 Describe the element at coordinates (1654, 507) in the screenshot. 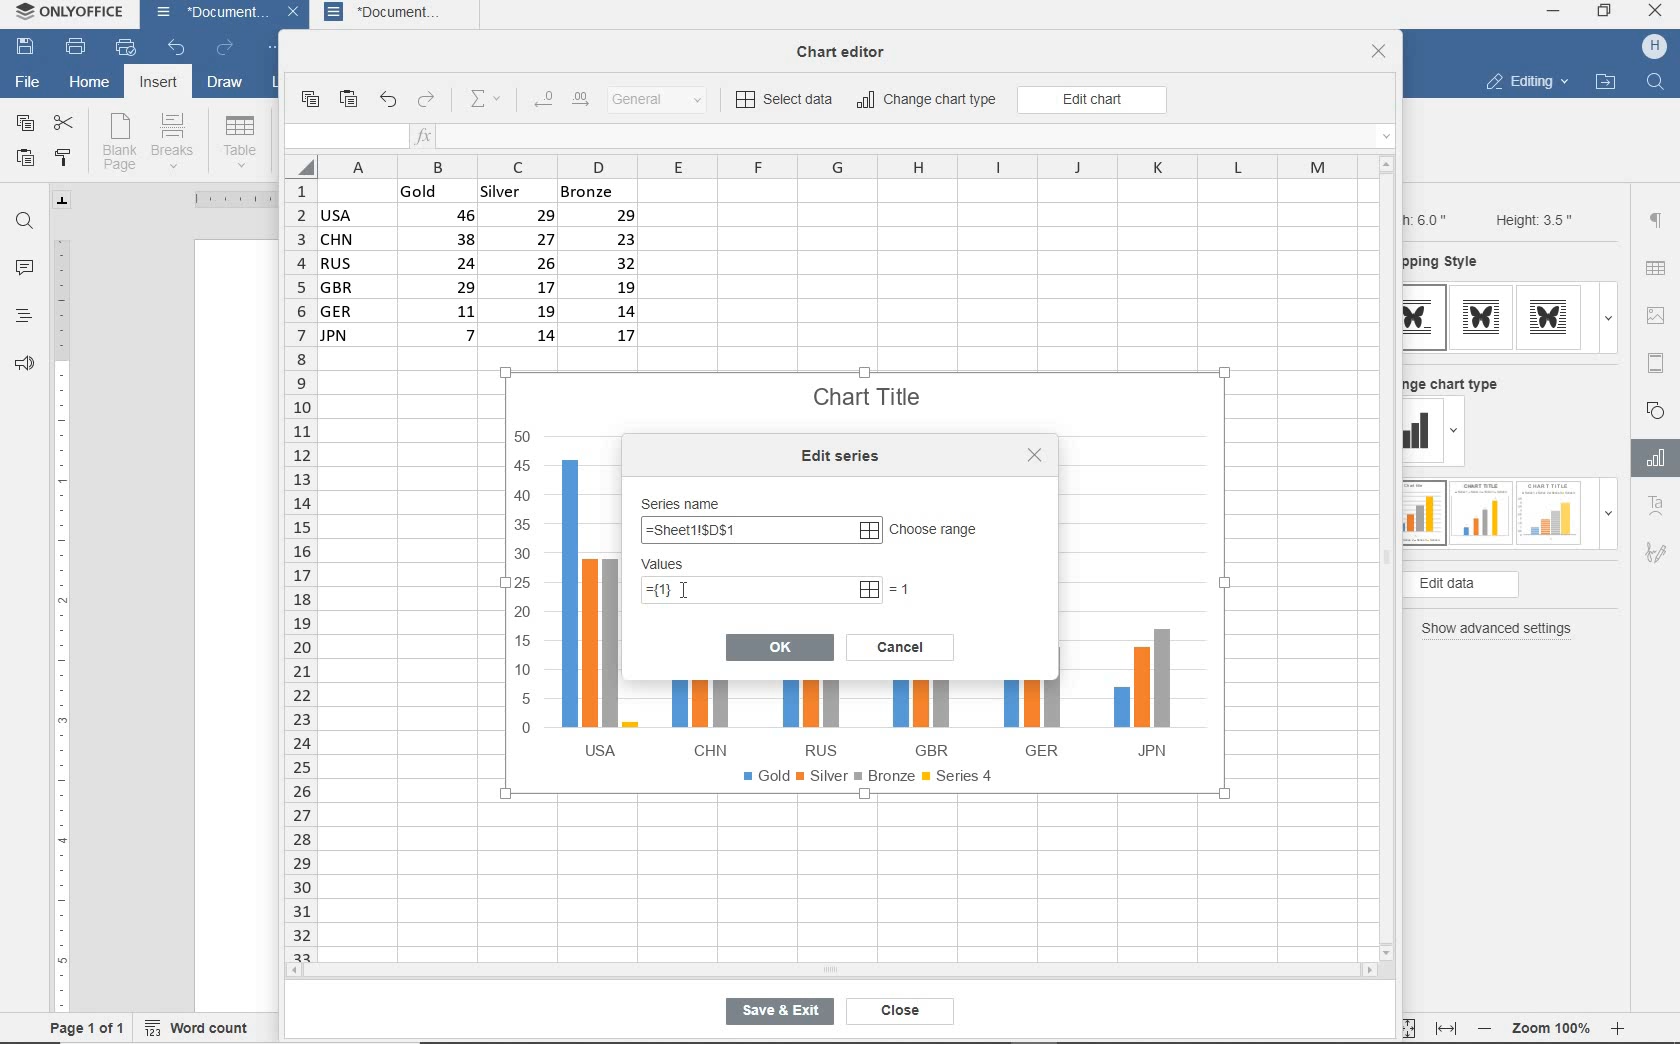

I see `Text Art Settings` at that location.